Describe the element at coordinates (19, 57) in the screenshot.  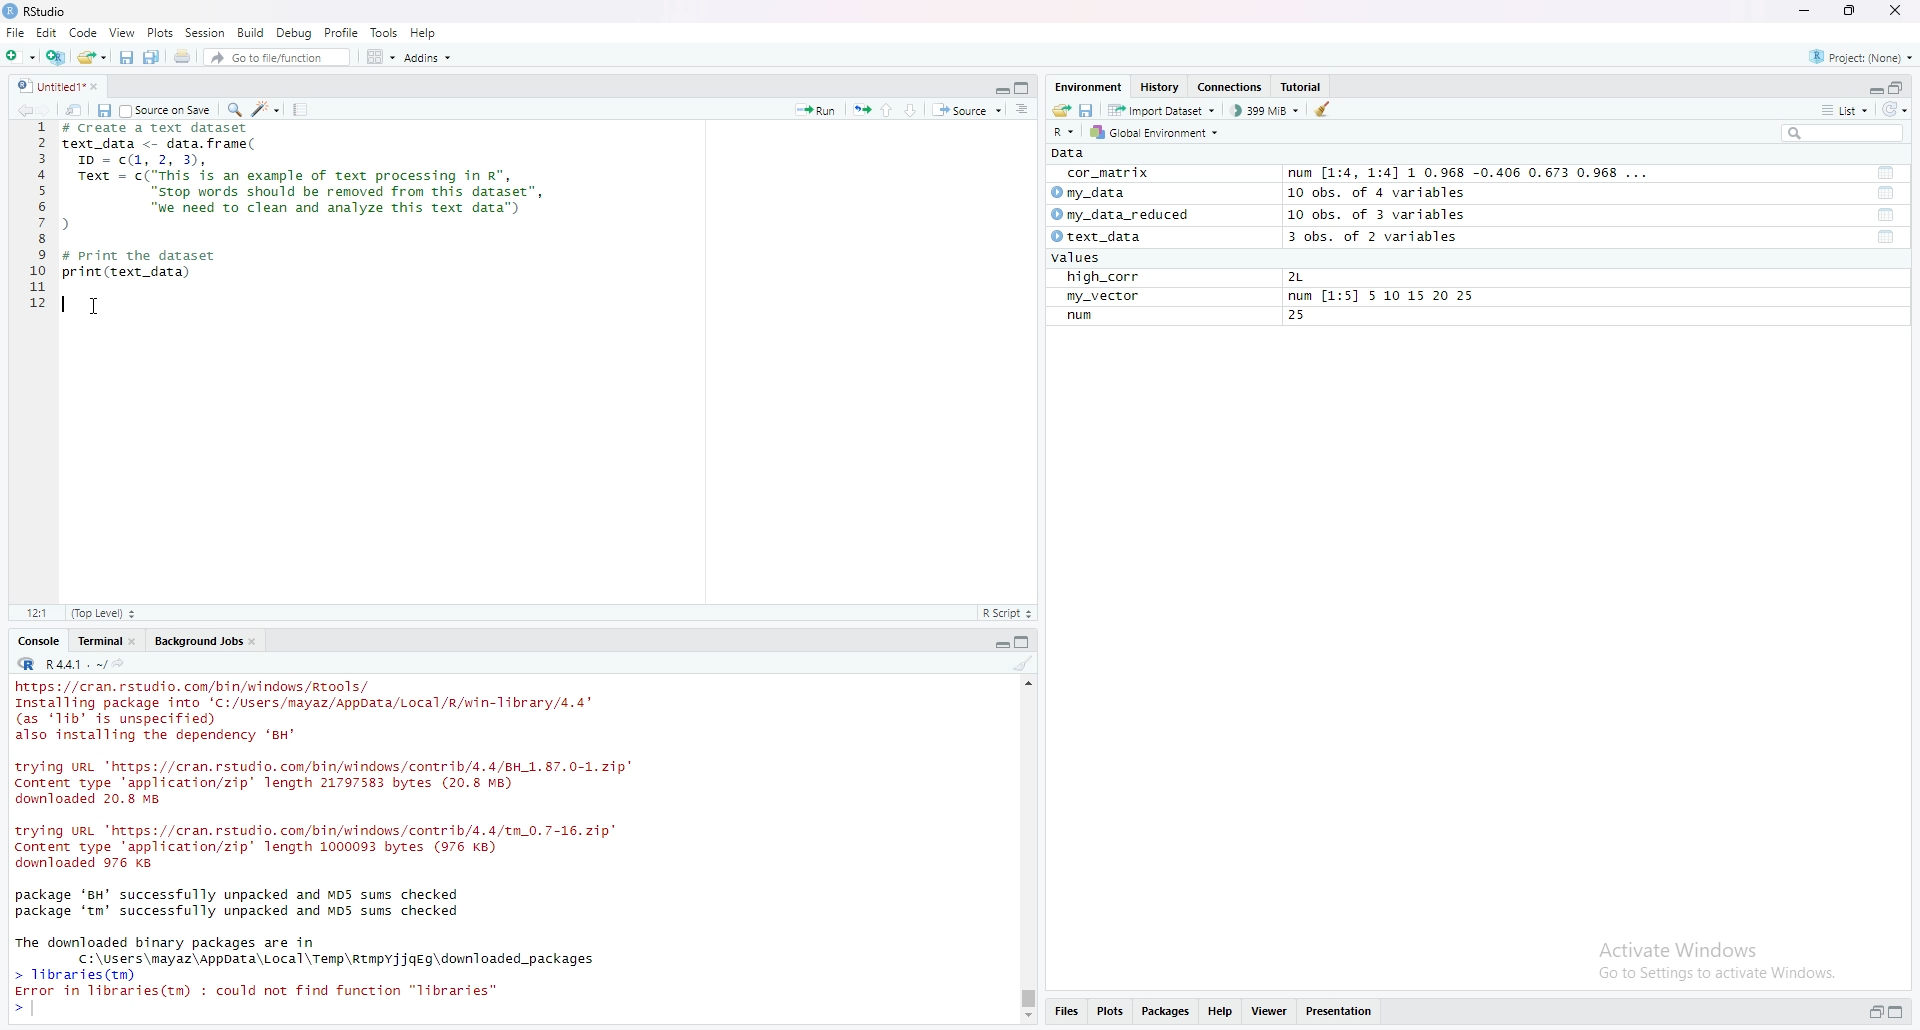
I see `new file` at that location.